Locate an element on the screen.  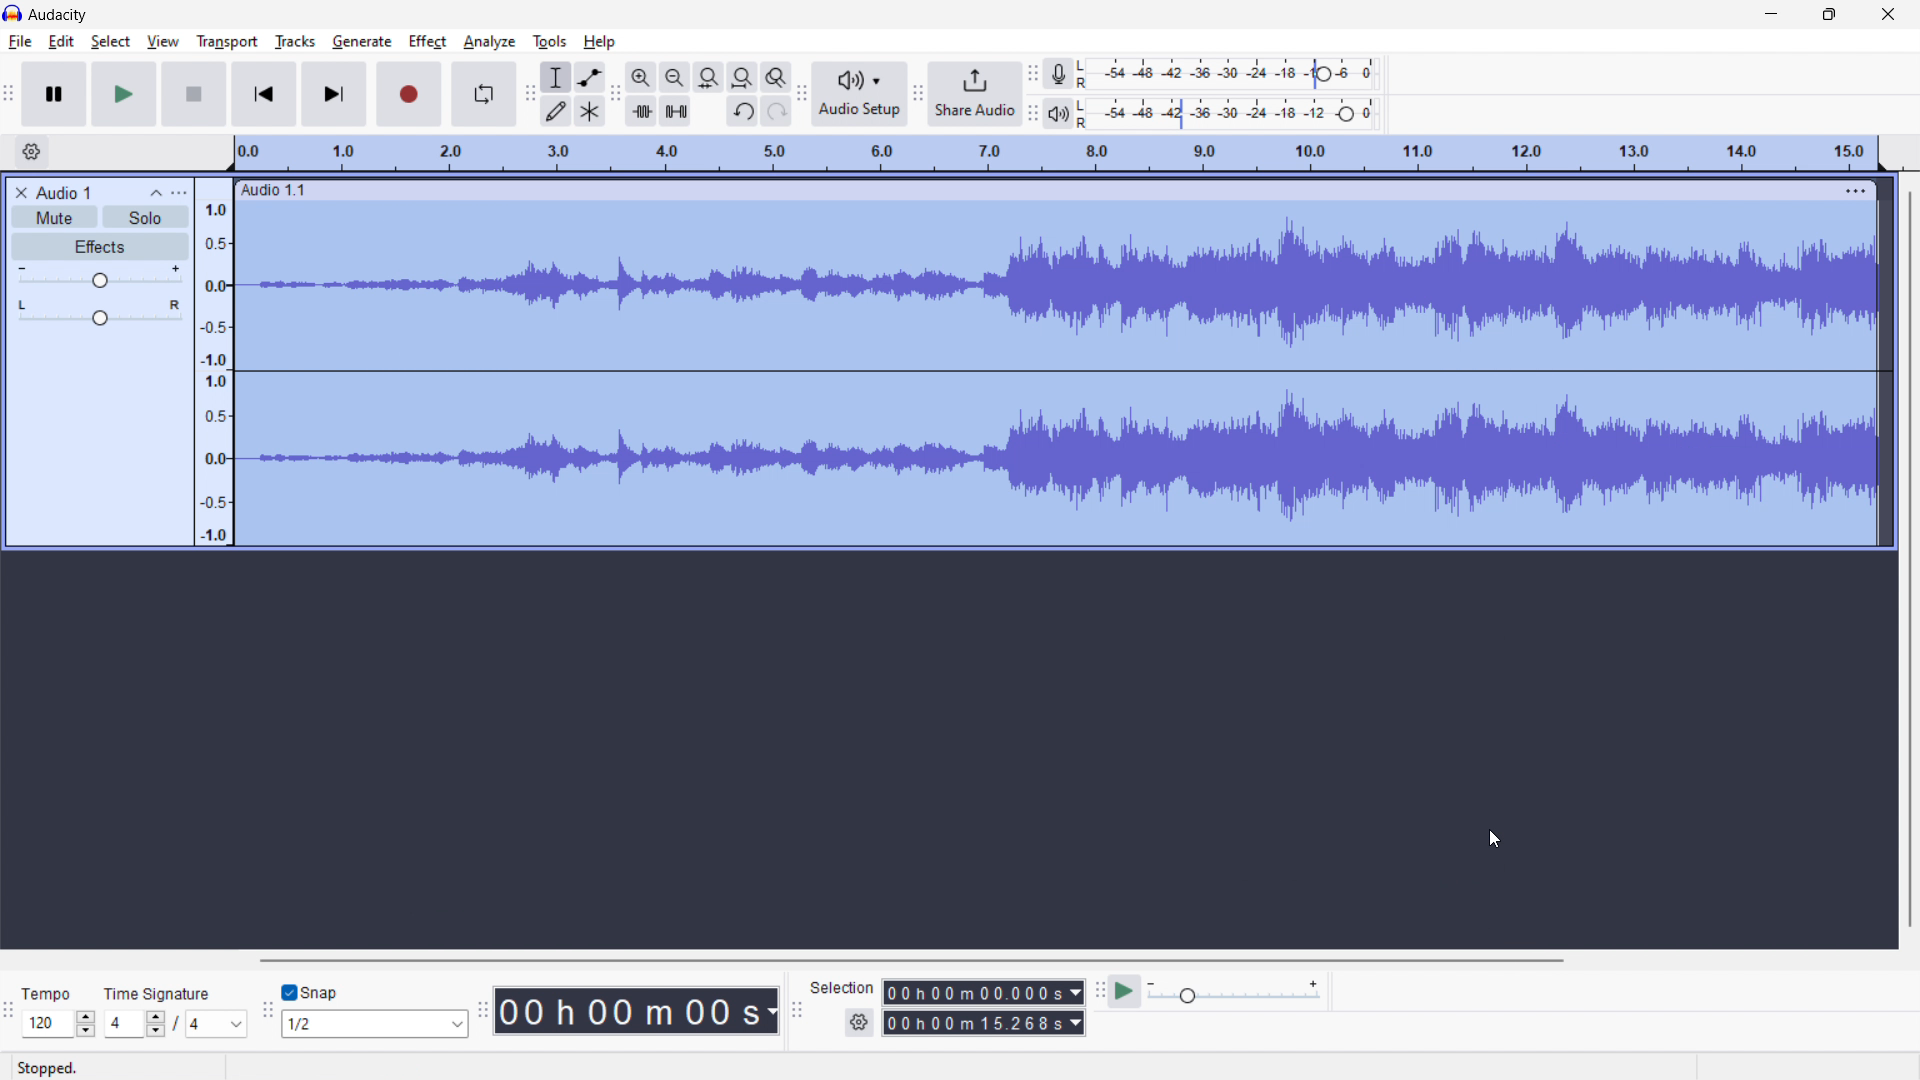
Selection is located at coordinates (842, 985).